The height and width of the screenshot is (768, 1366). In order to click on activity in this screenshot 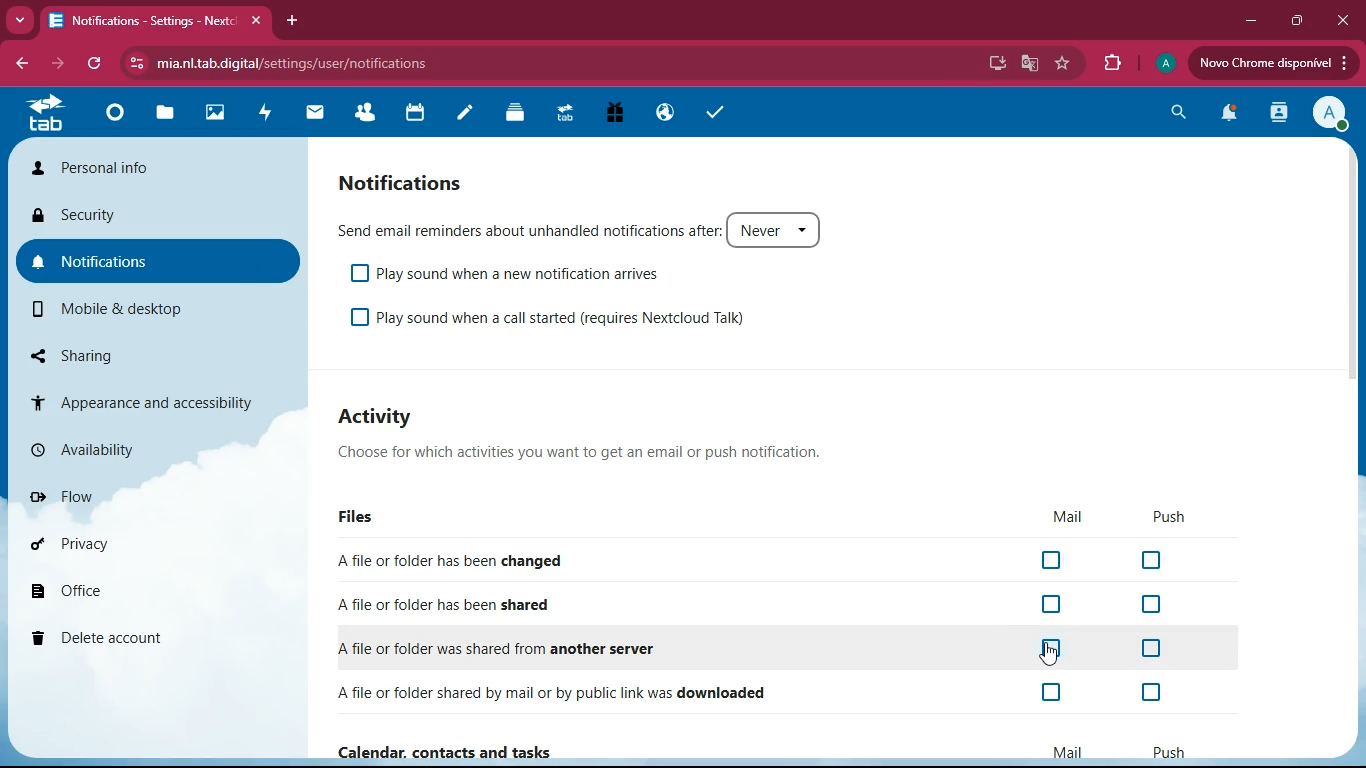, I will do `click(382, 417)`.